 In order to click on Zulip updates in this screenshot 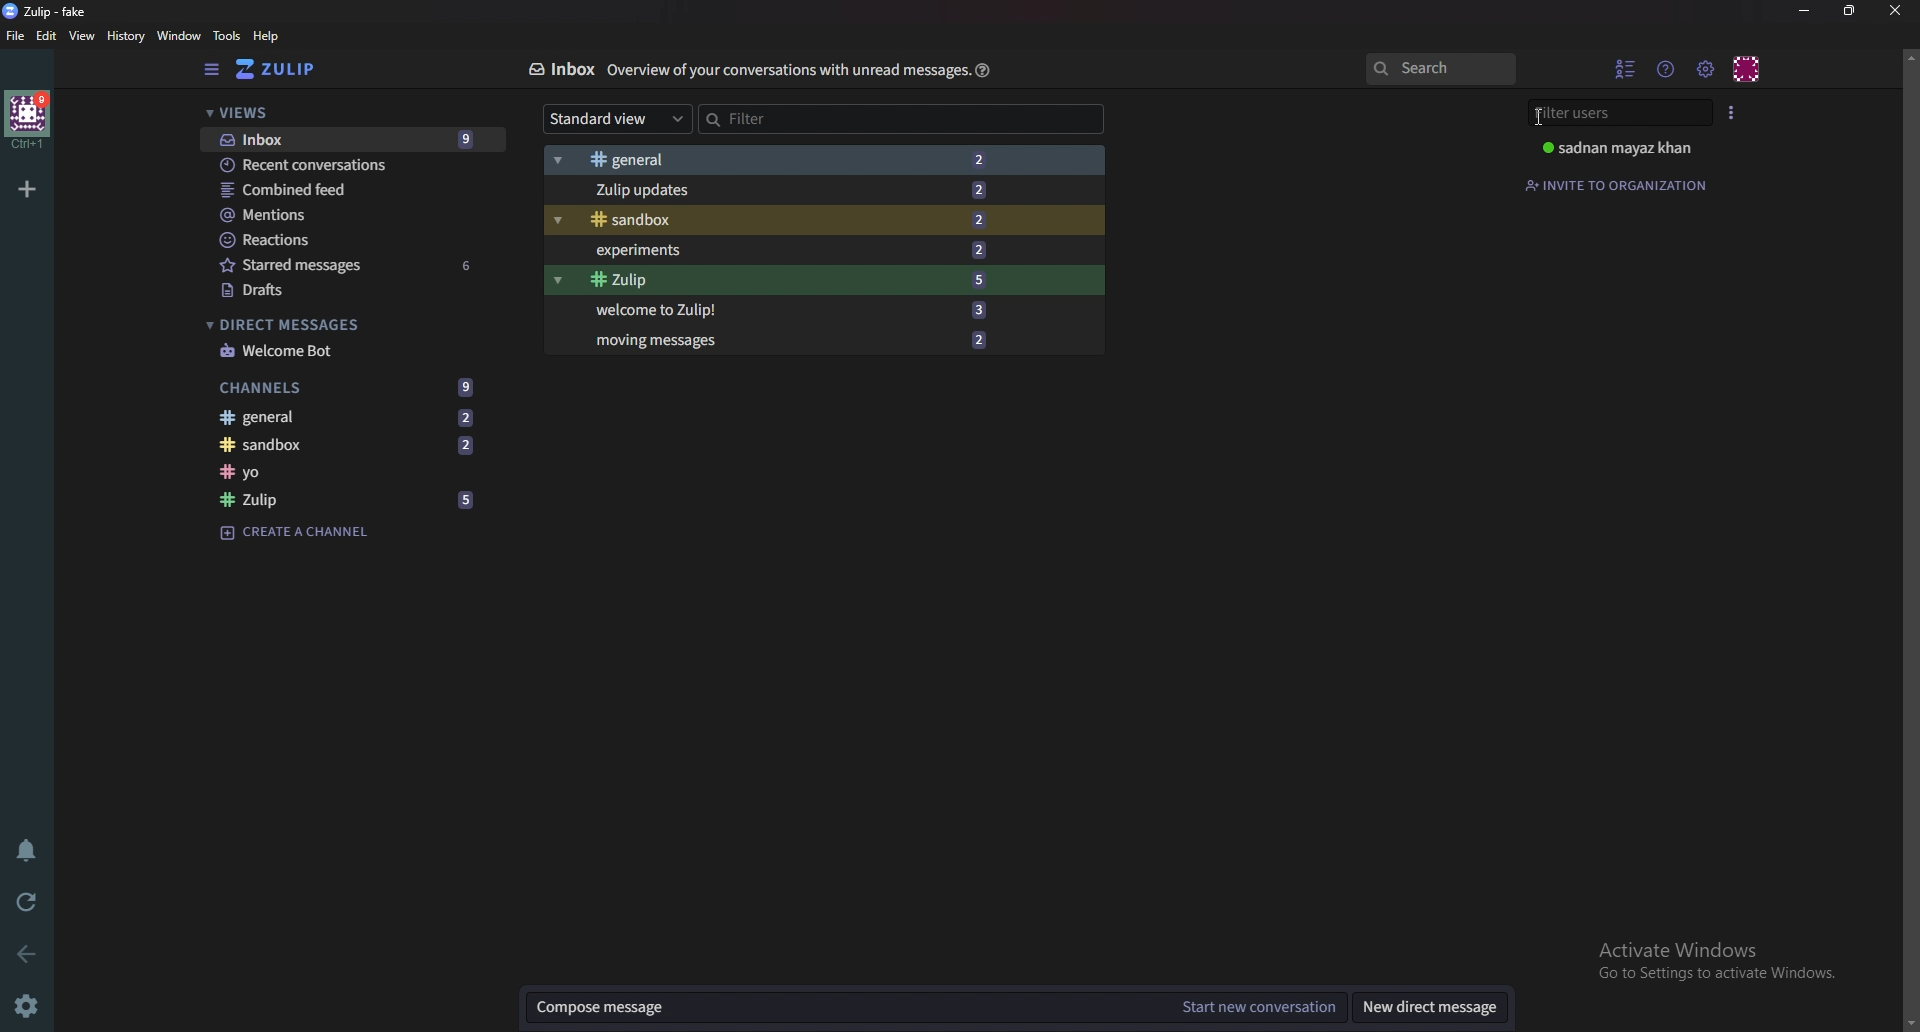, I will do `click(784, 191)`.